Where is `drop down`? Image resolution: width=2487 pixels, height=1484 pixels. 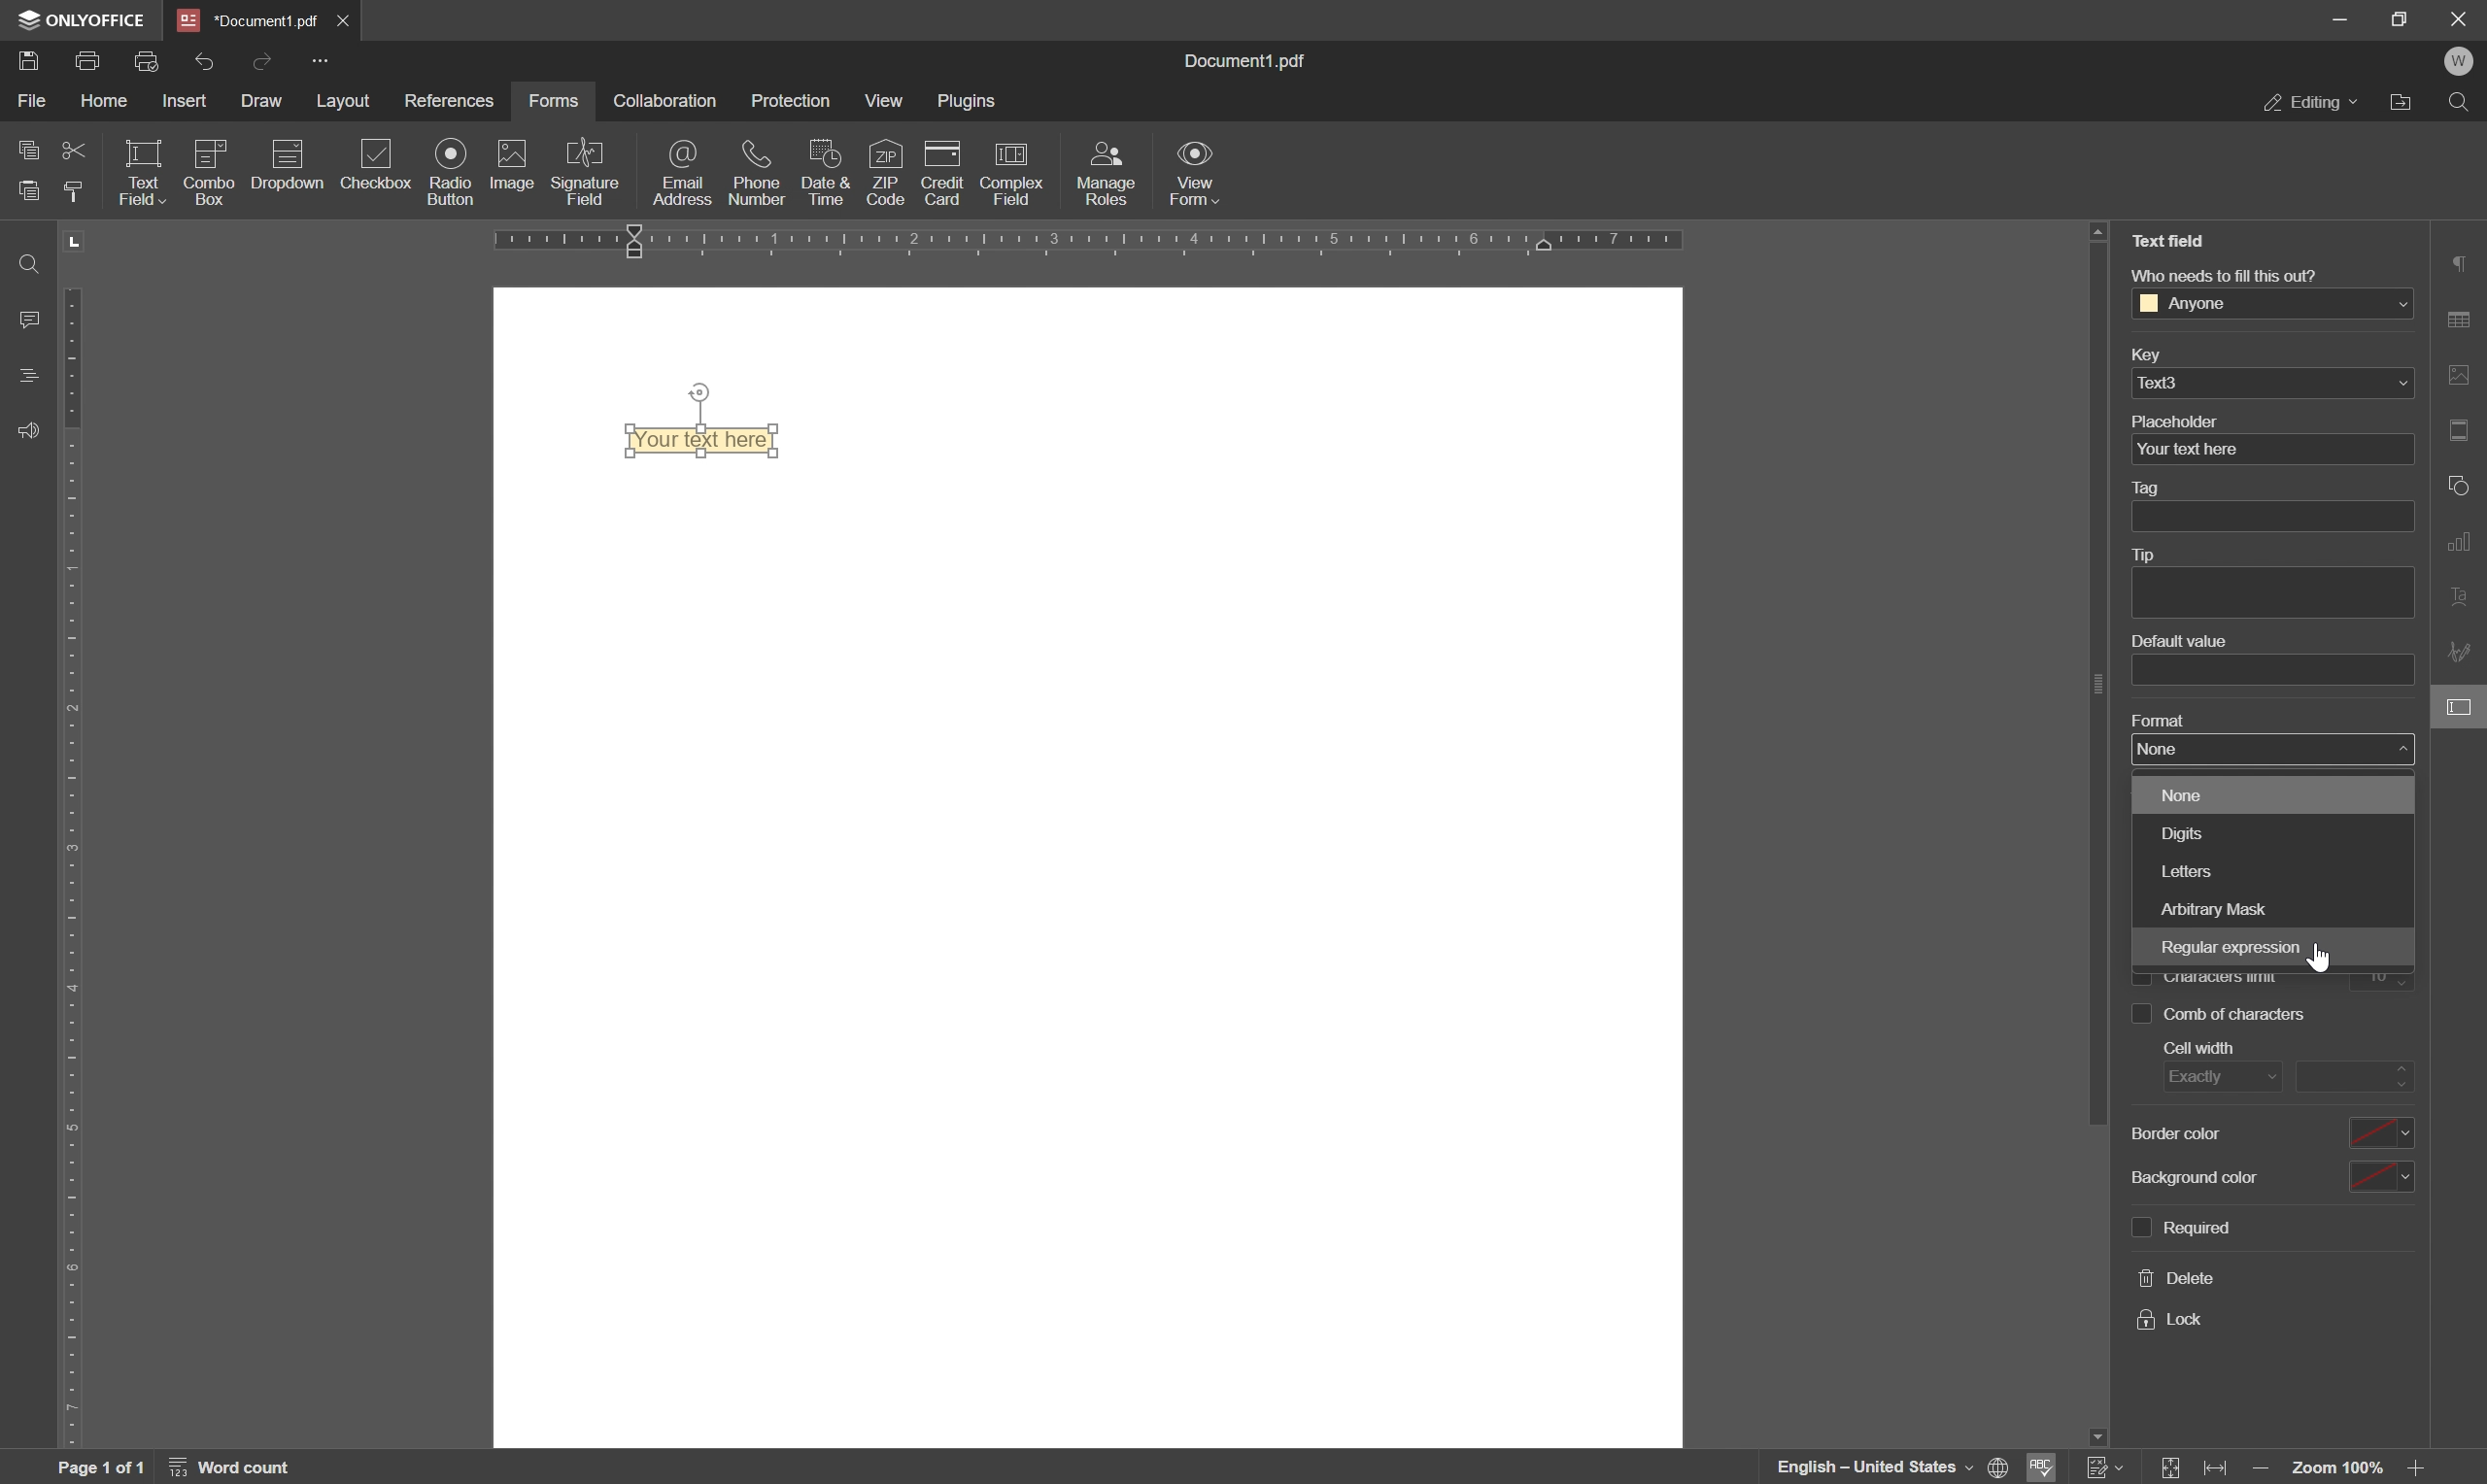 drop down is located at coordinates (2402, 384).